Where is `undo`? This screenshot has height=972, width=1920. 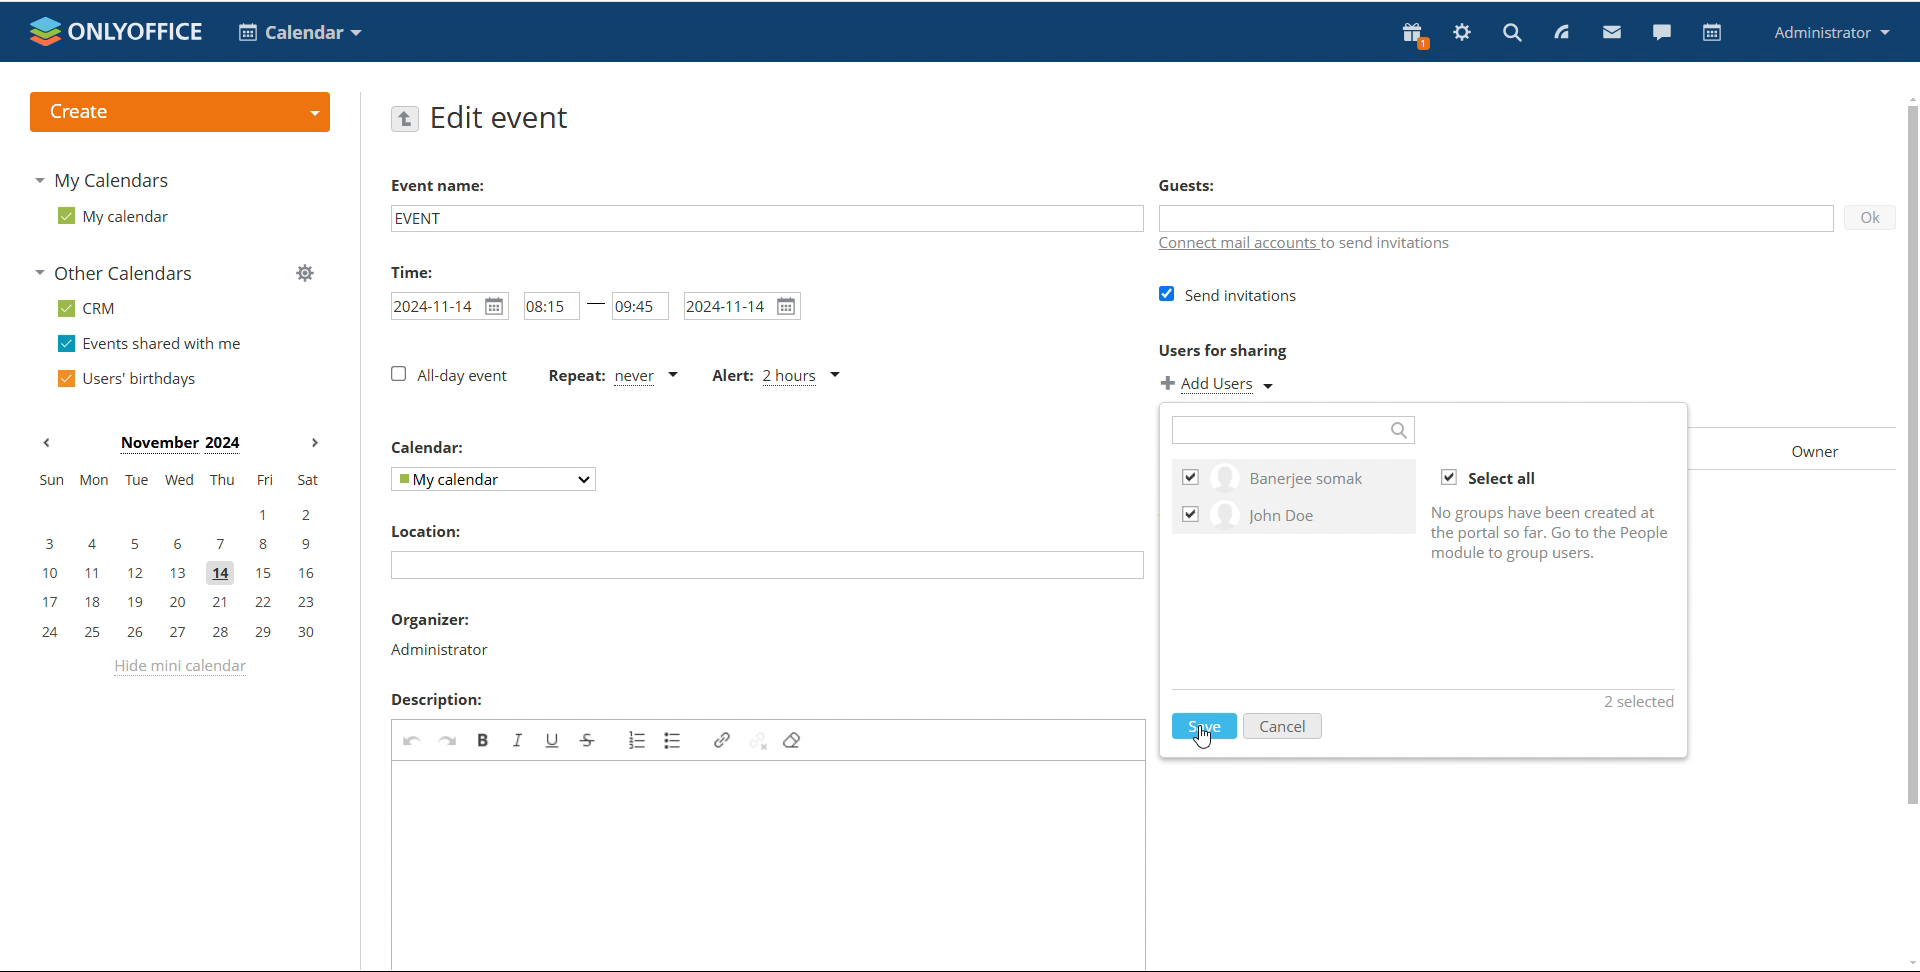
undo is located at coordinates (413, 739).